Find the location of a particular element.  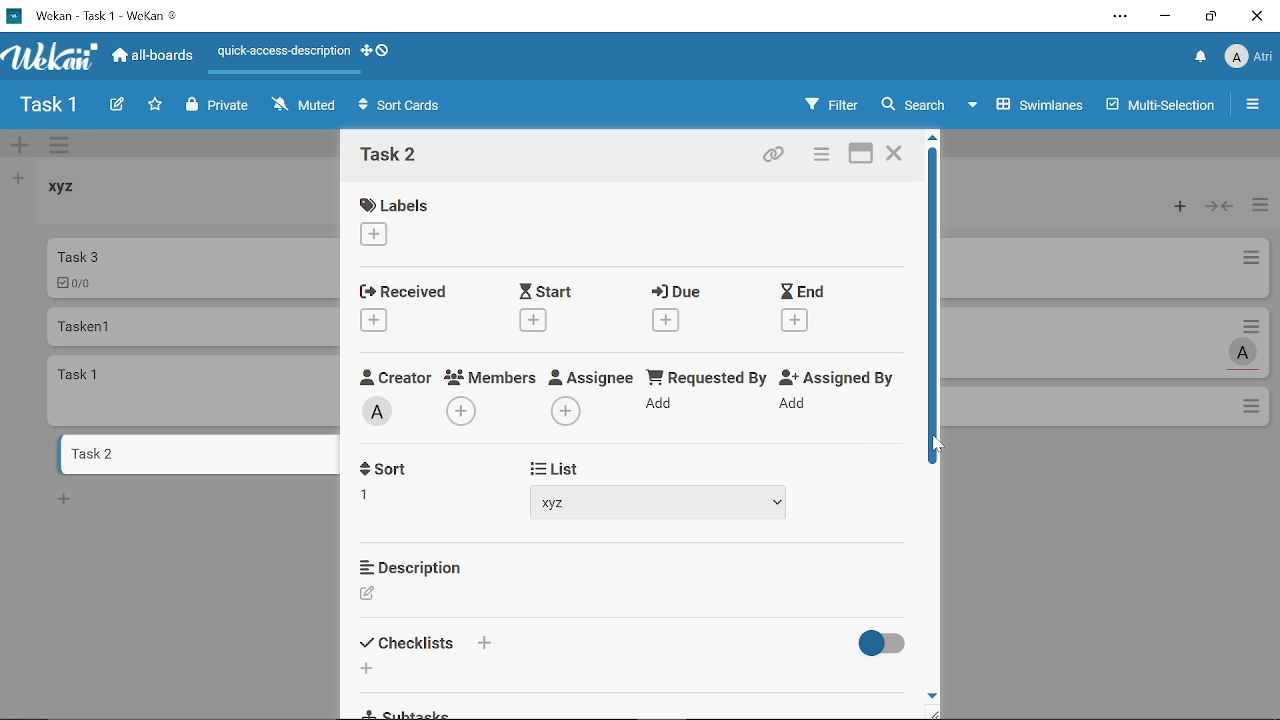

Add list is located at coordinates (16, 178).